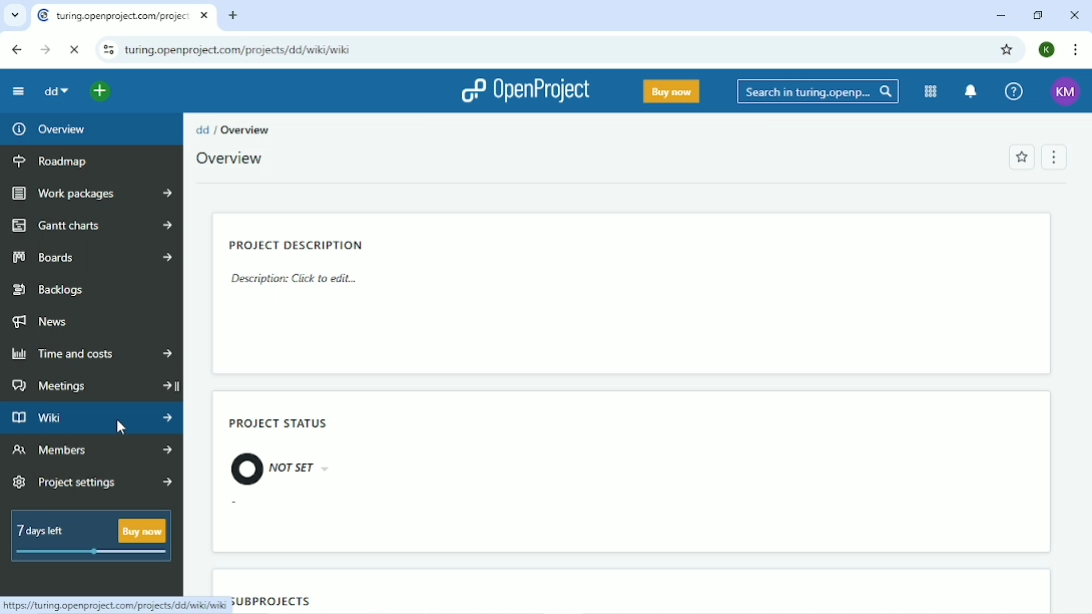 This screenshot has width=1092, height=614. Describe the element at coordinates (94, 386) in the screenshot. I see `Meetings` at that location.